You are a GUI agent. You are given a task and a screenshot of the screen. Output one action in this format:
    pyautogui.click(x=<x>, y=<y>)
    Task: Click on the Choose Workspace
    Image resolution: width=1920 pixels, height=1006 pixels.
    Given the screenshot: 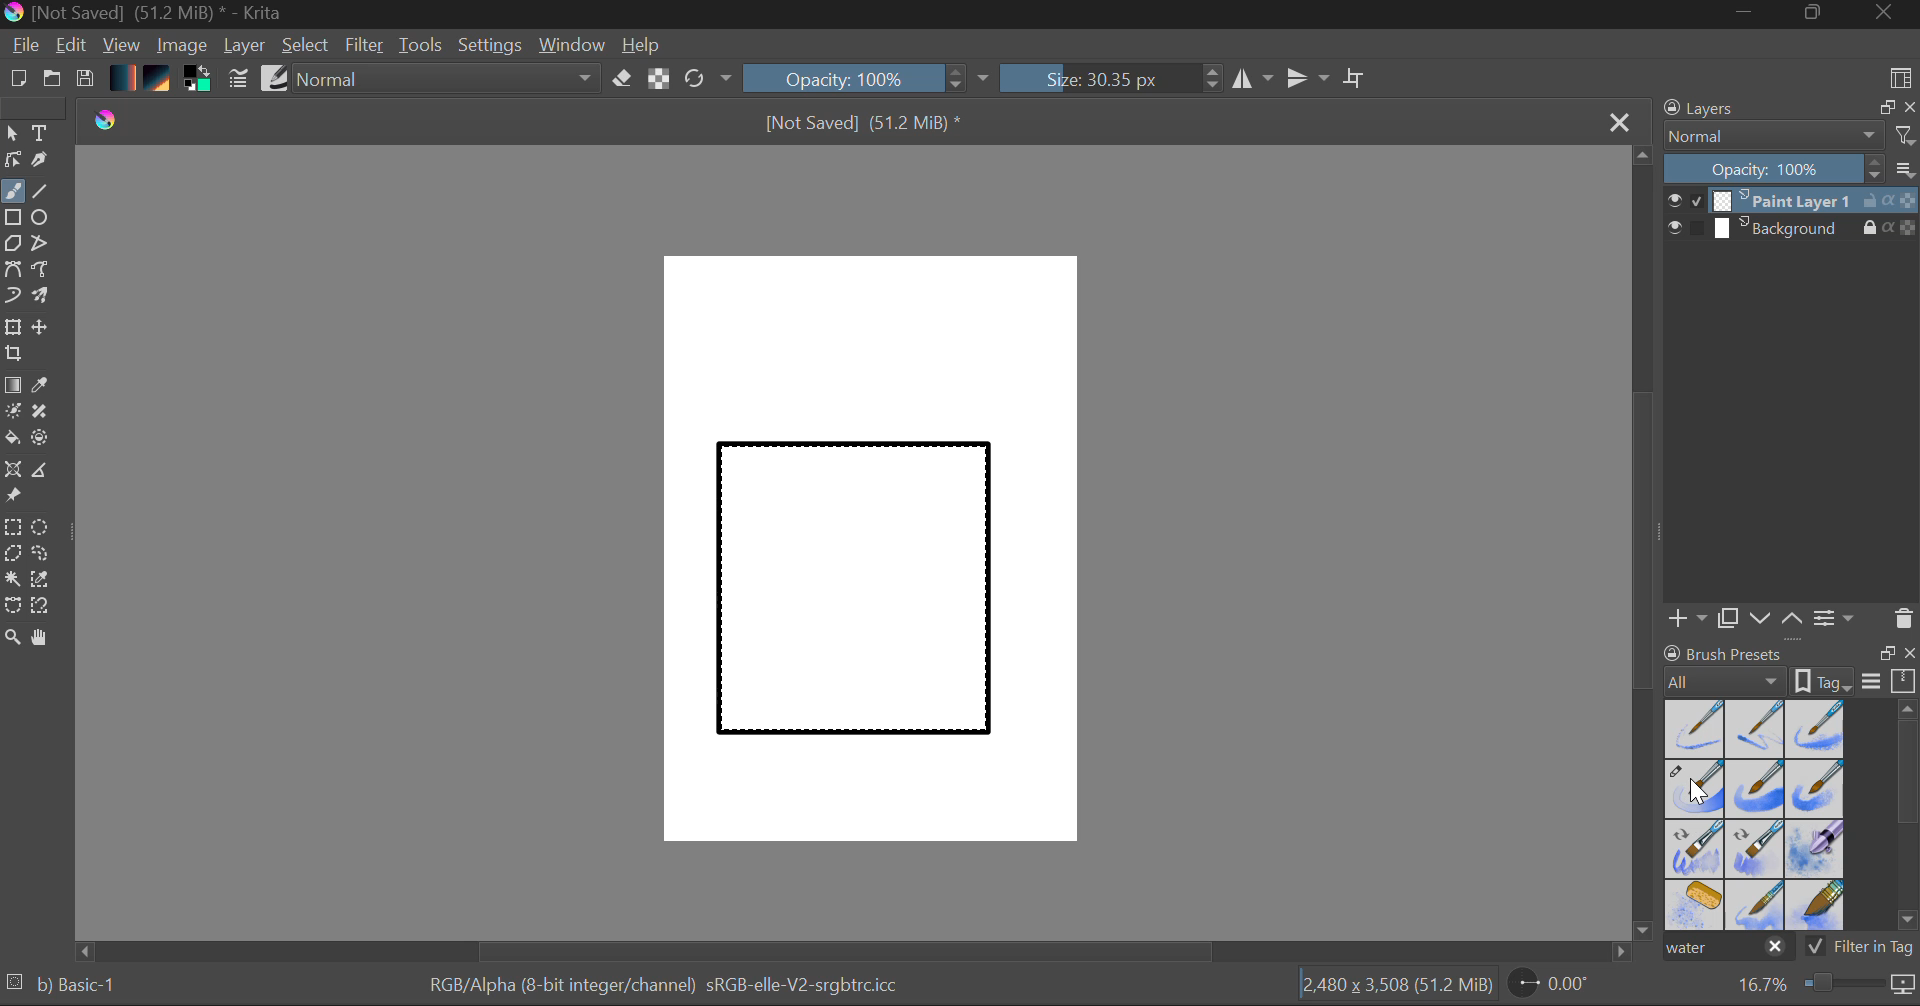 What is the action you would take?
    pyautogui.click(x=1900, y=76)
    